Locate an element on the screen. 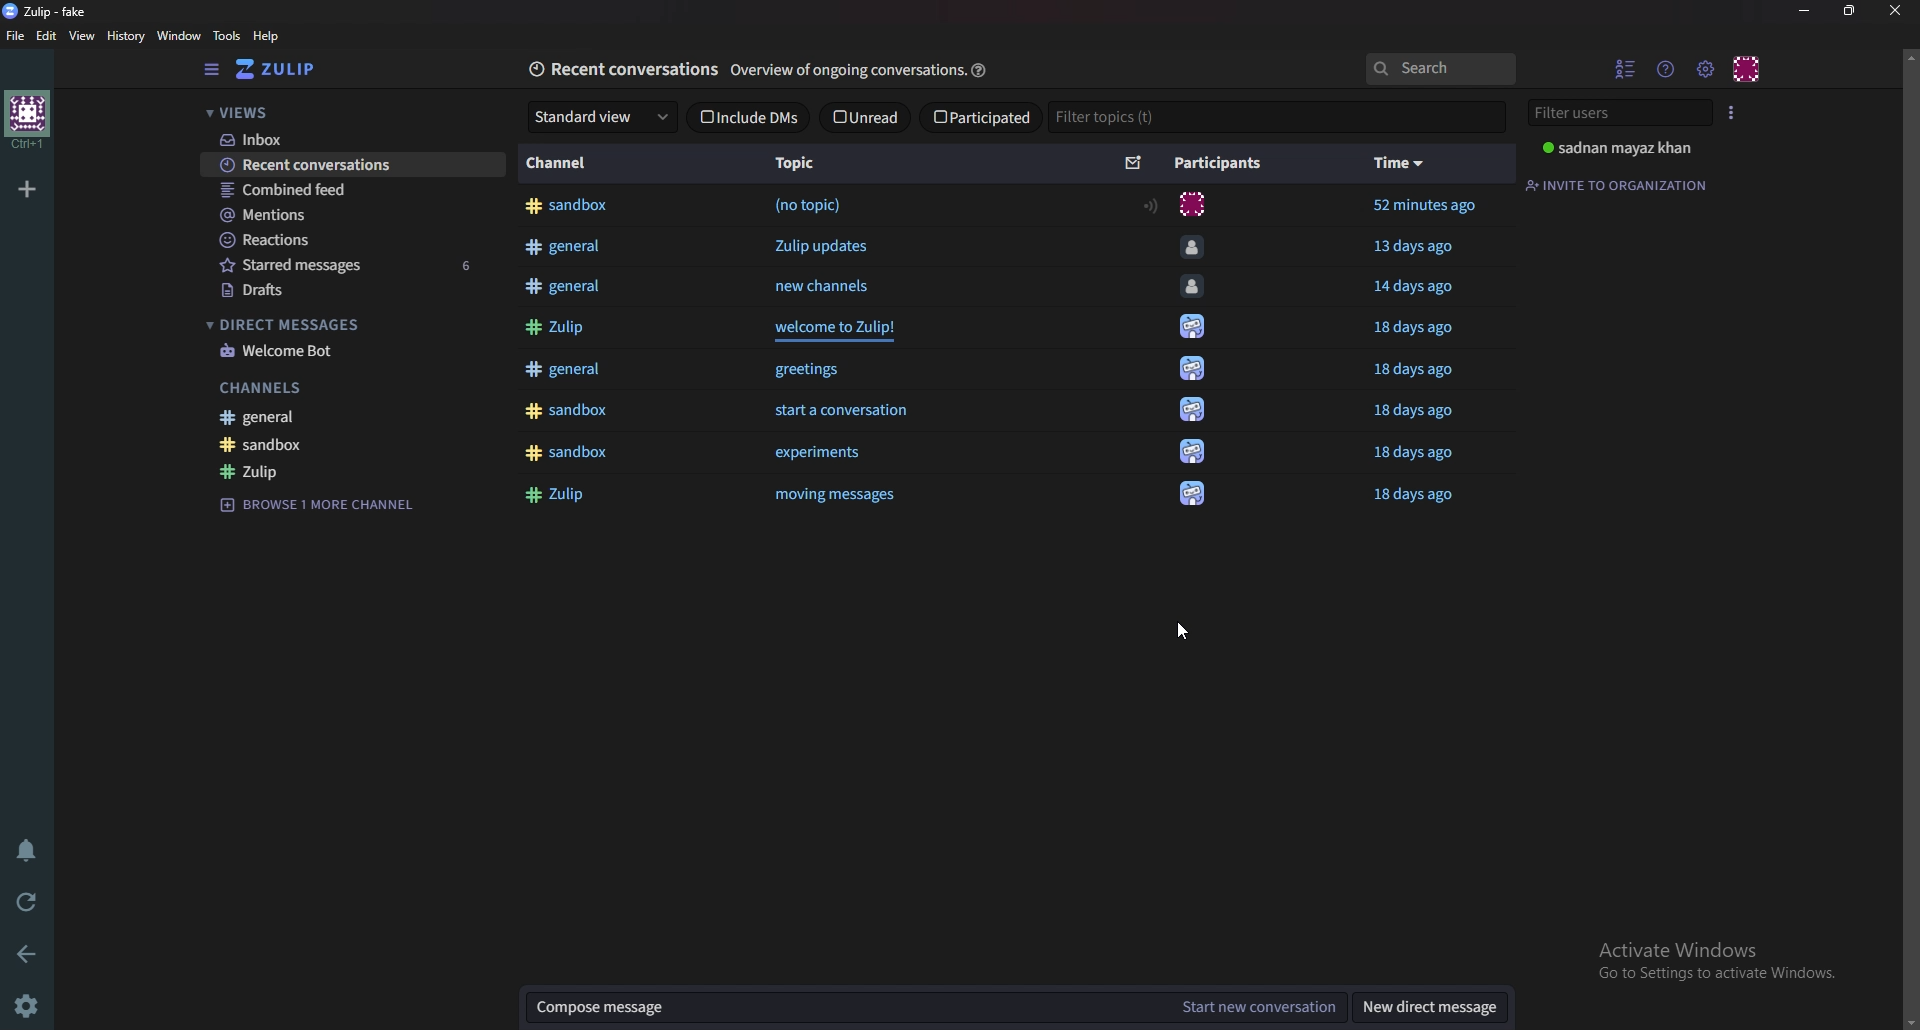 The image size is (1920, 1030). #Zulip is located at coordinates (556, 331).